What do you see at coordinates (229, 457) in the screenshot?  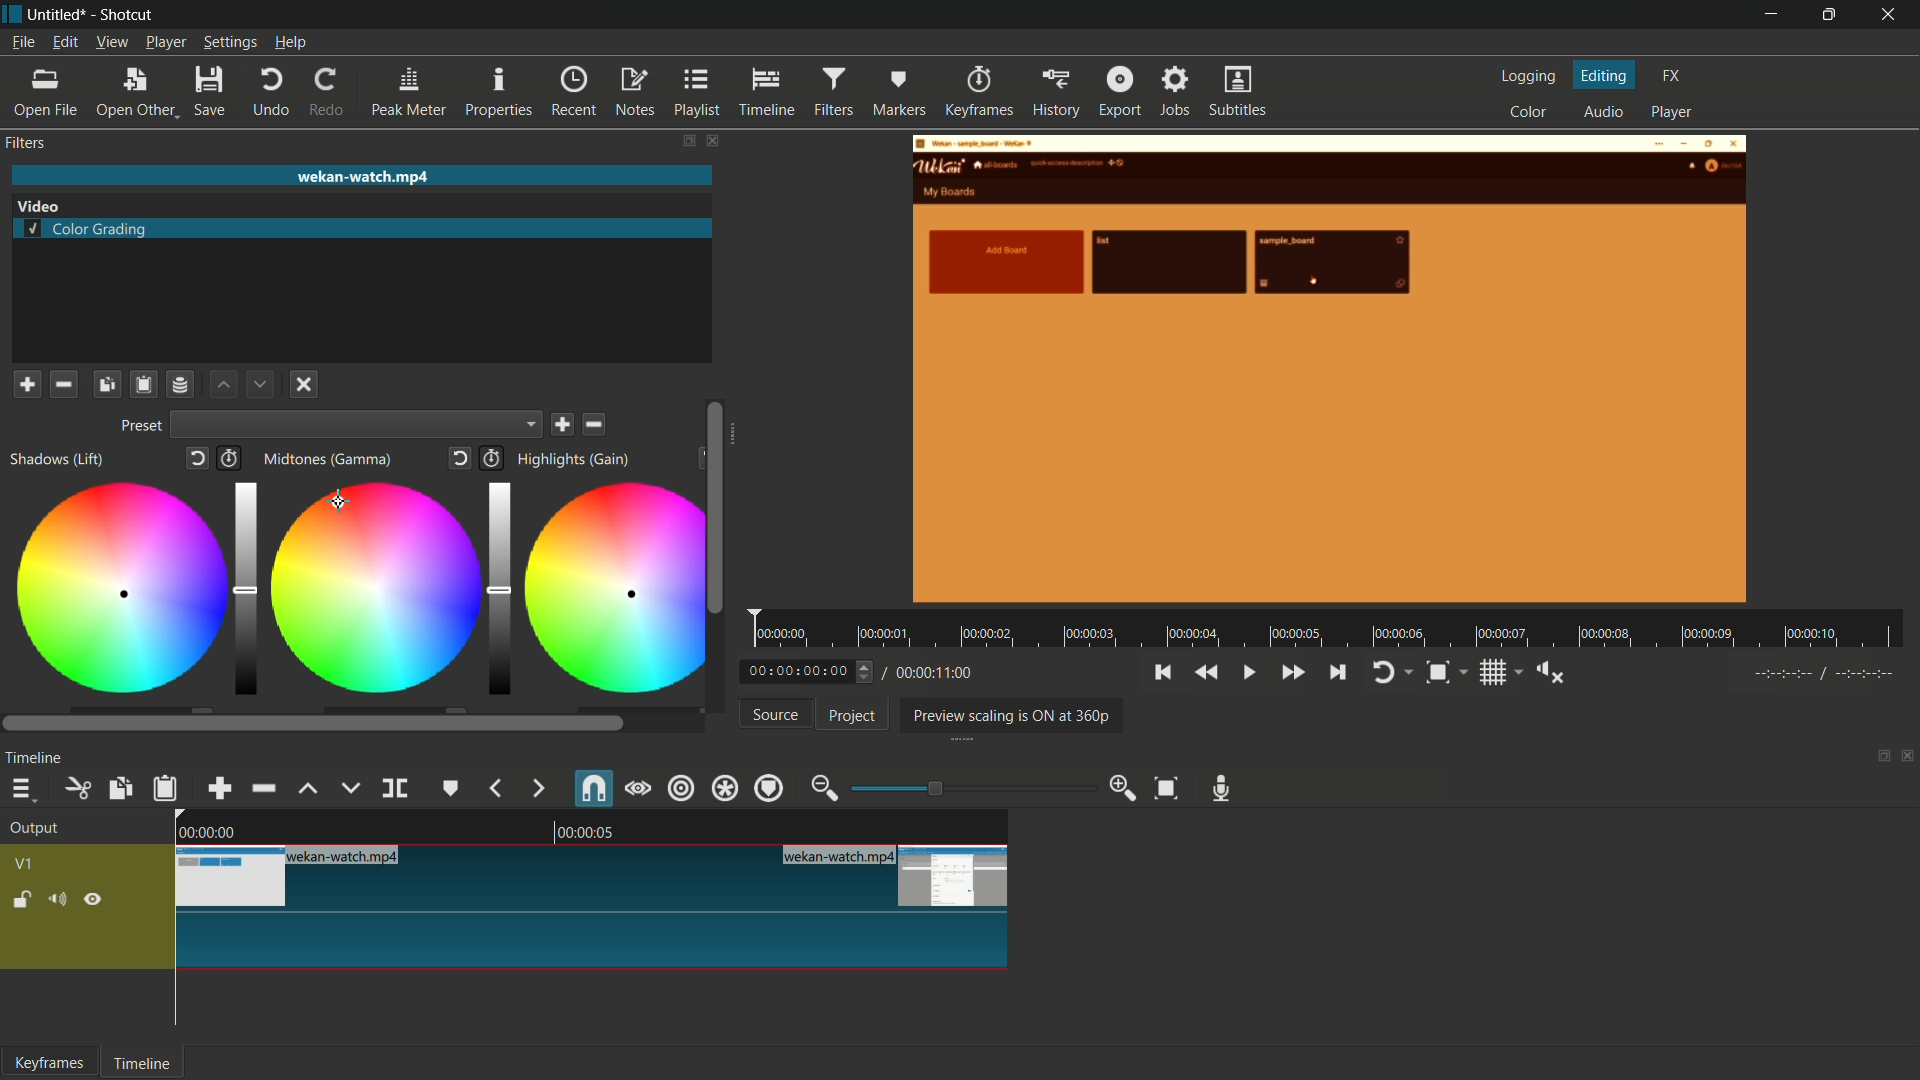 I see `add keyframes to this parameter` at bounding box center [229, 457].